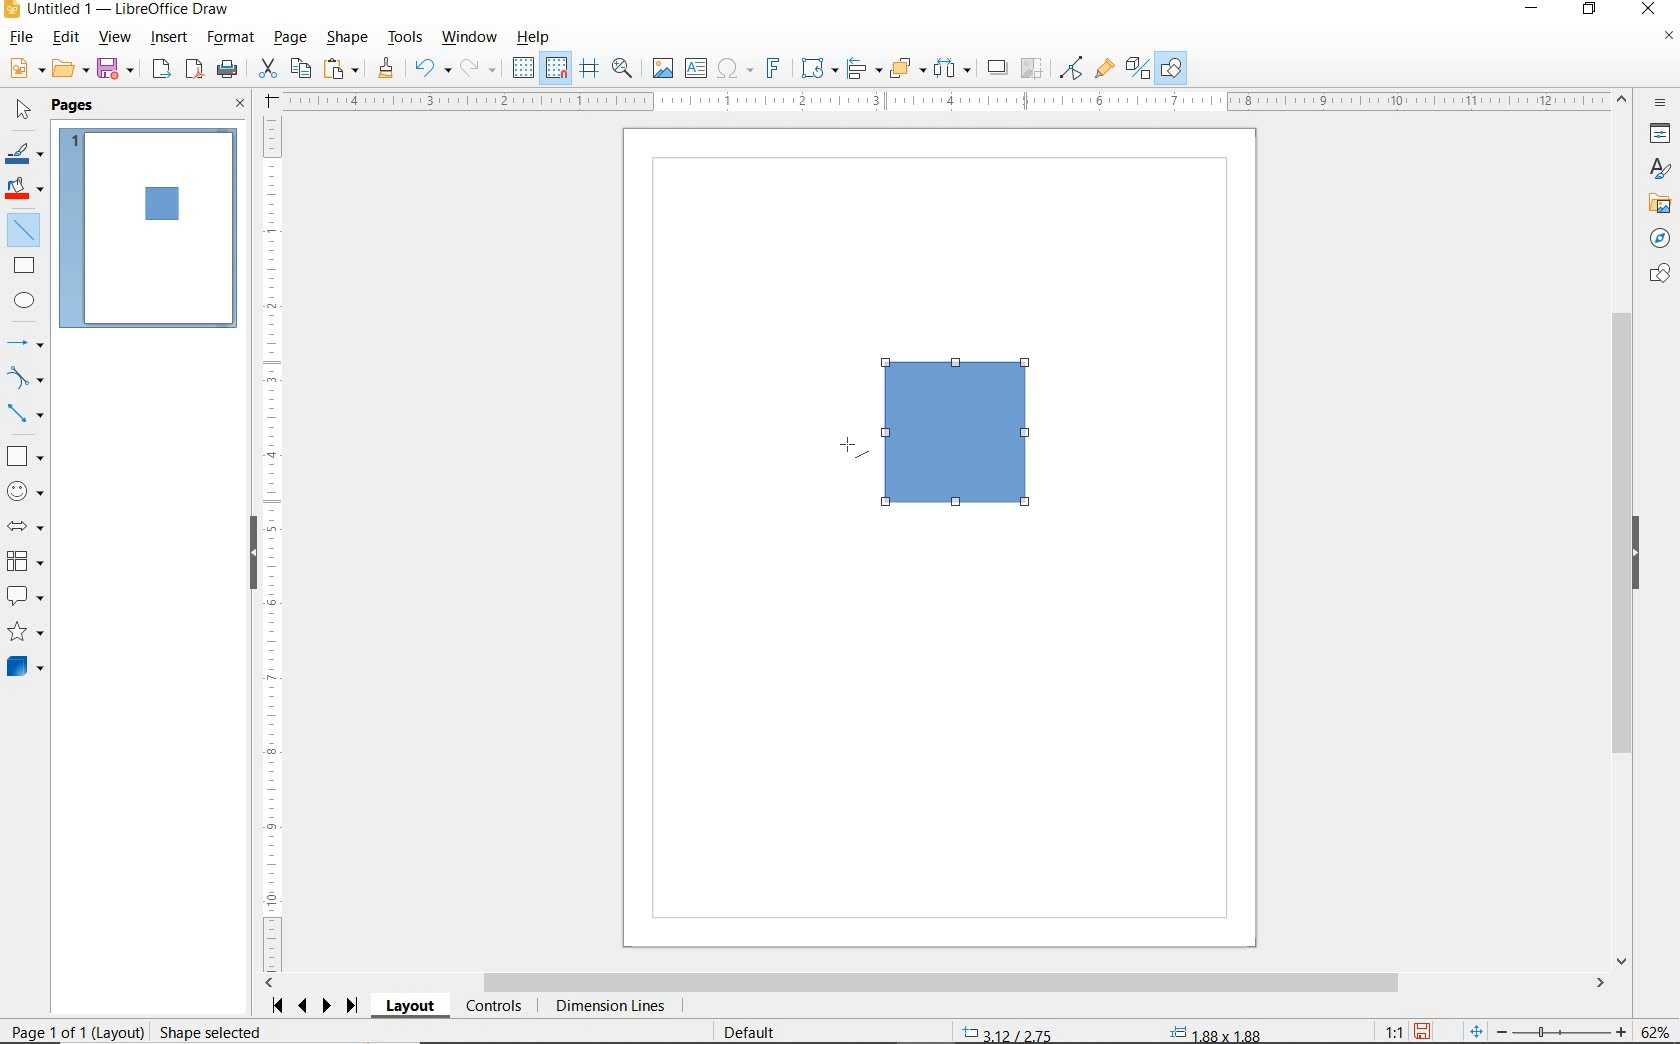  I want to click on 3D SHAPES, so click(25, 667).